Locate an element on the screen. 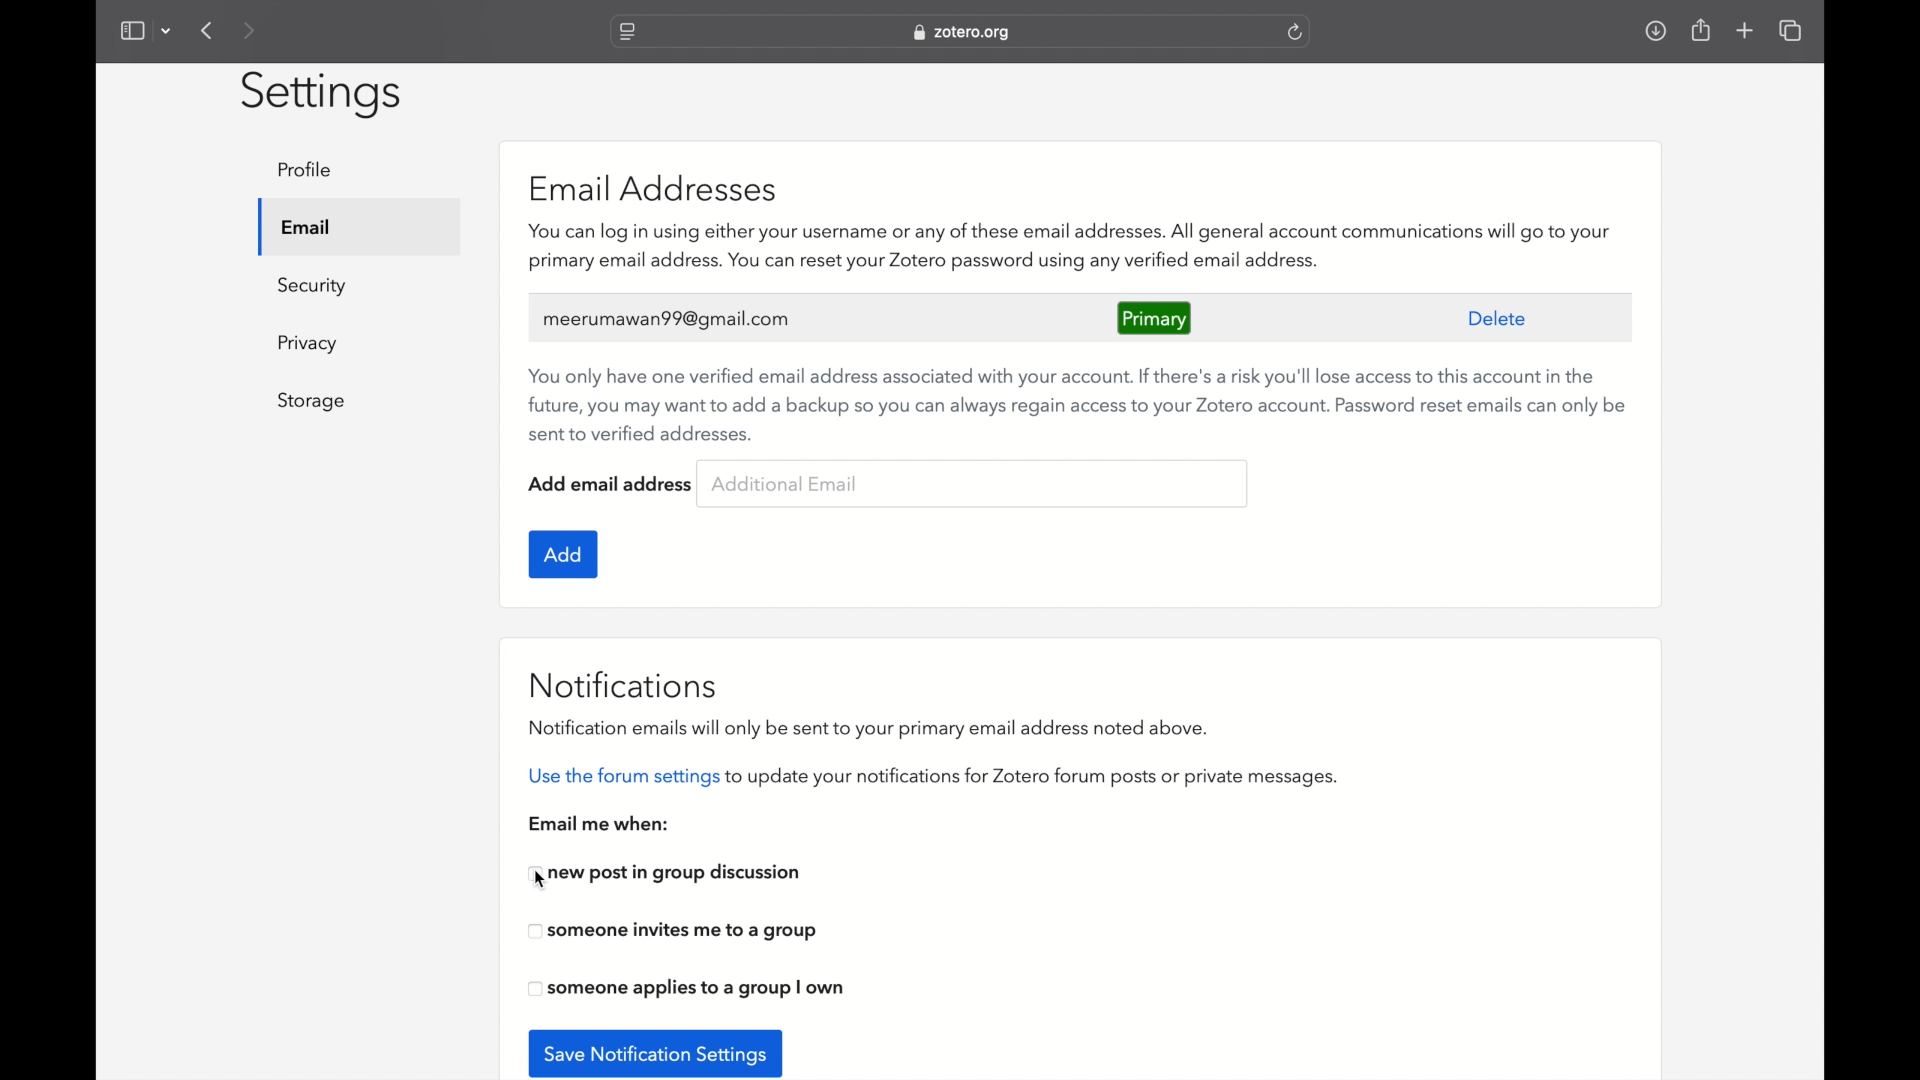 Image resolution: width=1920 pixels, height=1080 pixels. settings is located at coordinates (322, 94).